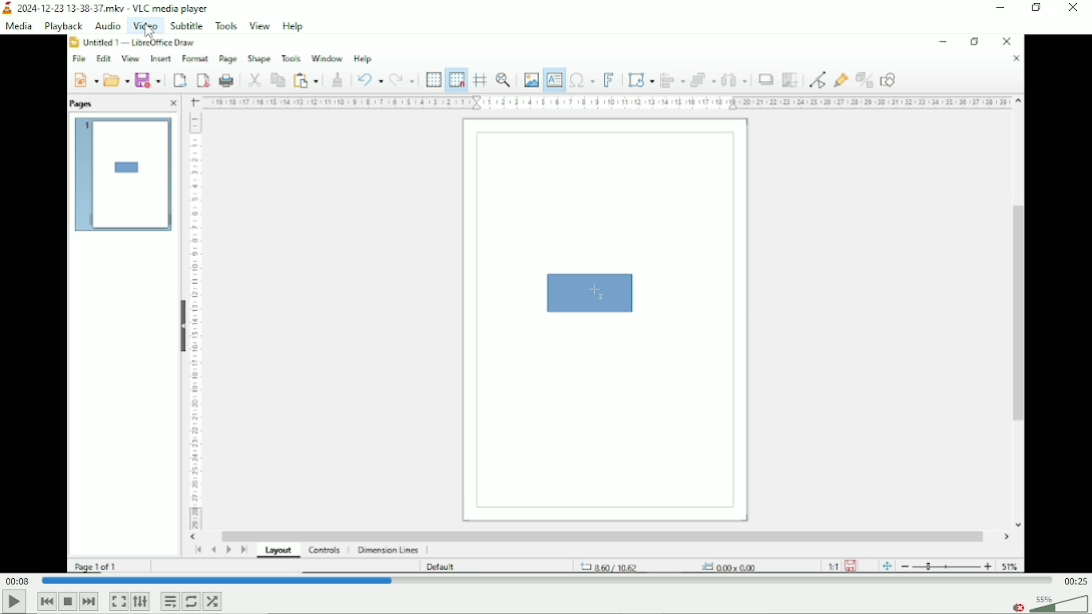 The width and height of the screenshot is (1092, 614). I want to click on Help, so click(294, 26).